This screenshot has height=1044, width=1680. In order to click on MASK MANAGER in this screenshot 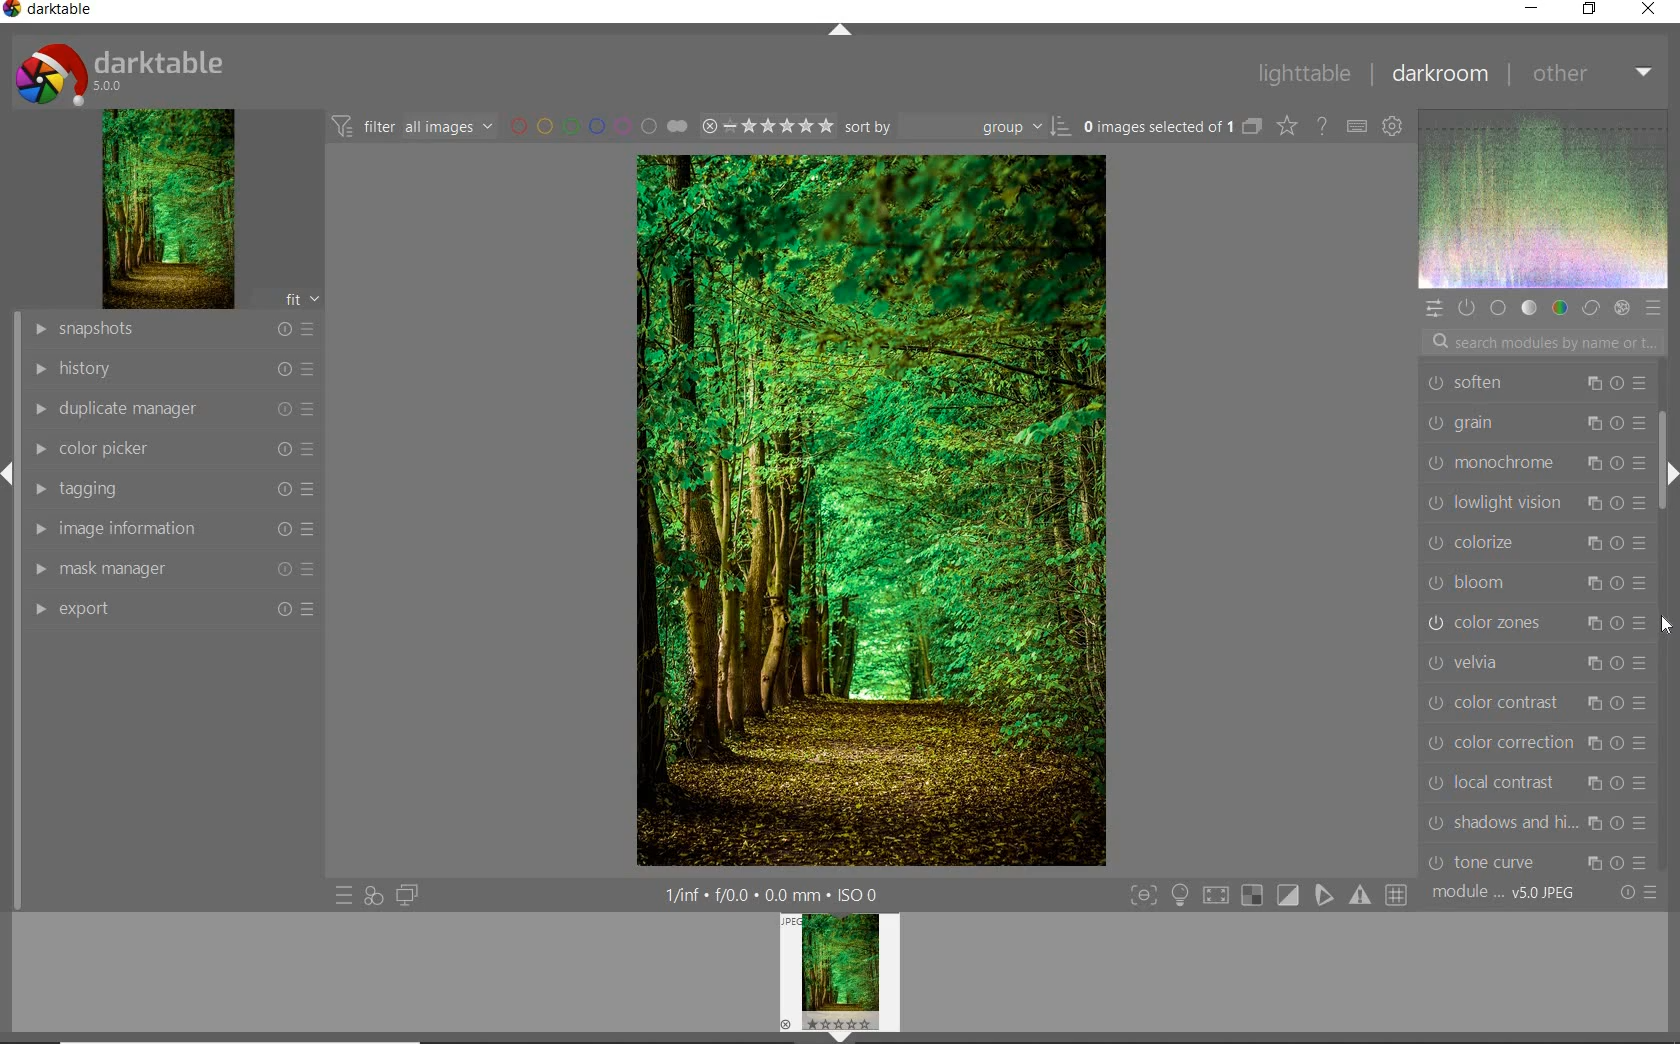, I will do `click(170, 571)`.